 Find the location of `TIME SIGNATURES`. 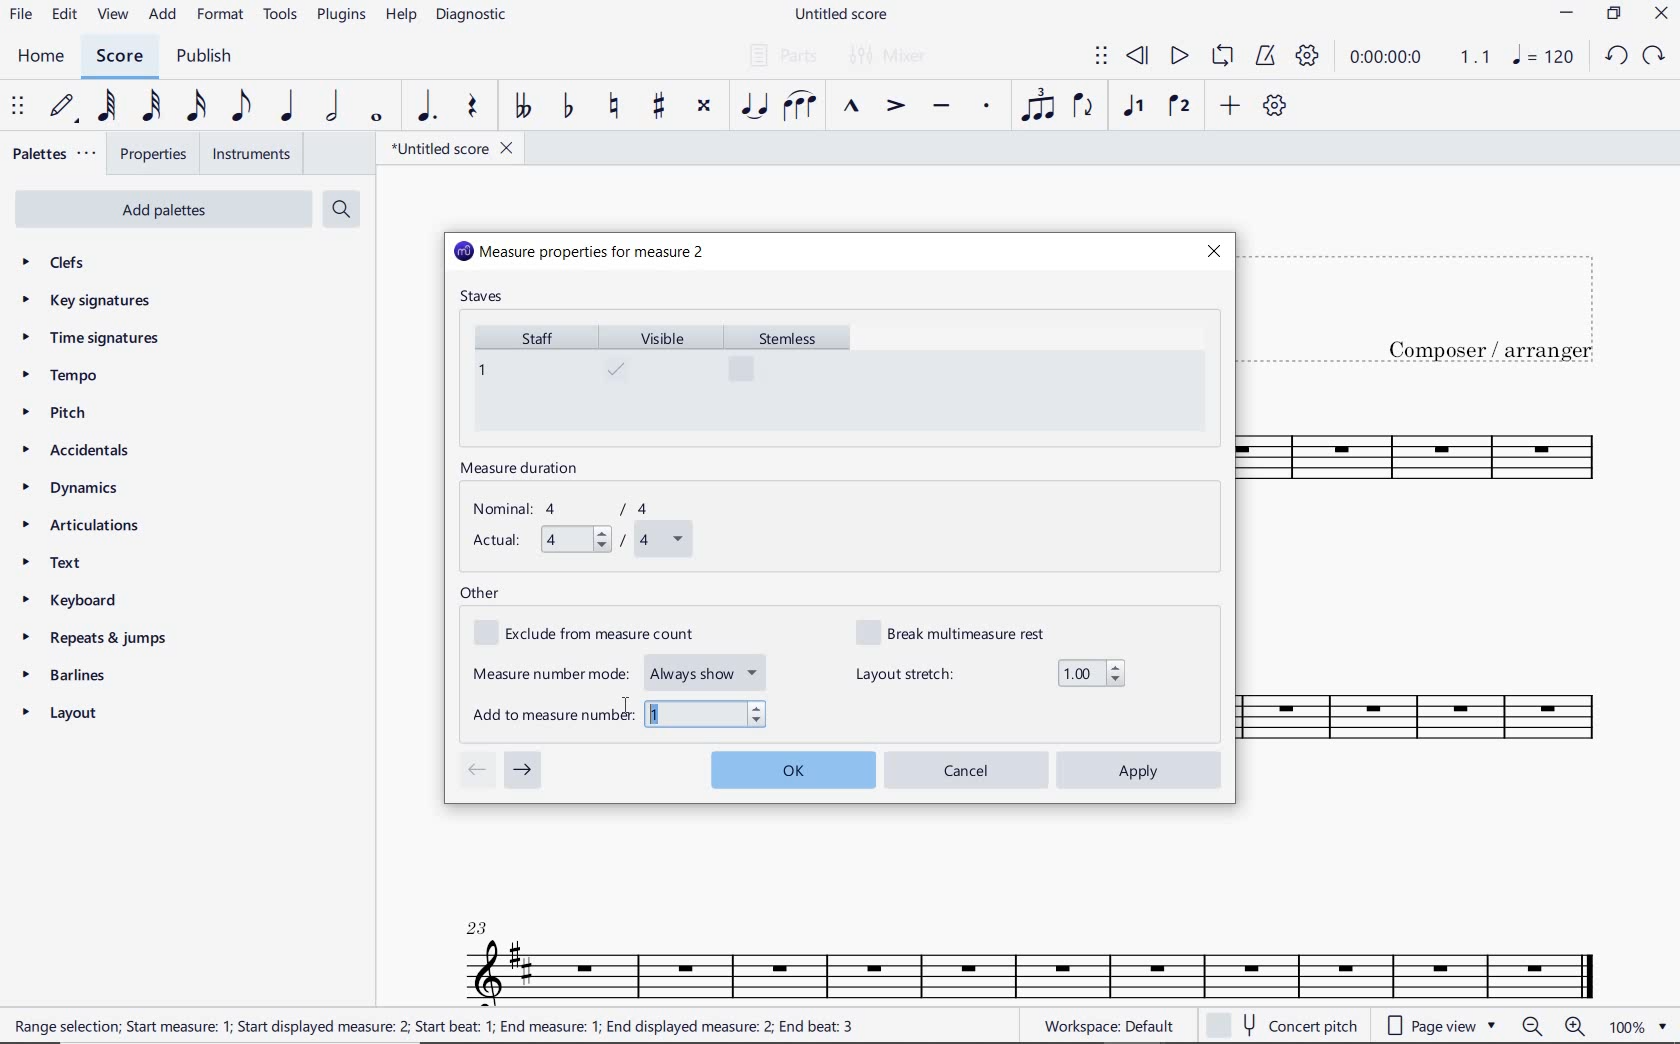

TIME SIGNATURES is located at coordinates (93, 339).